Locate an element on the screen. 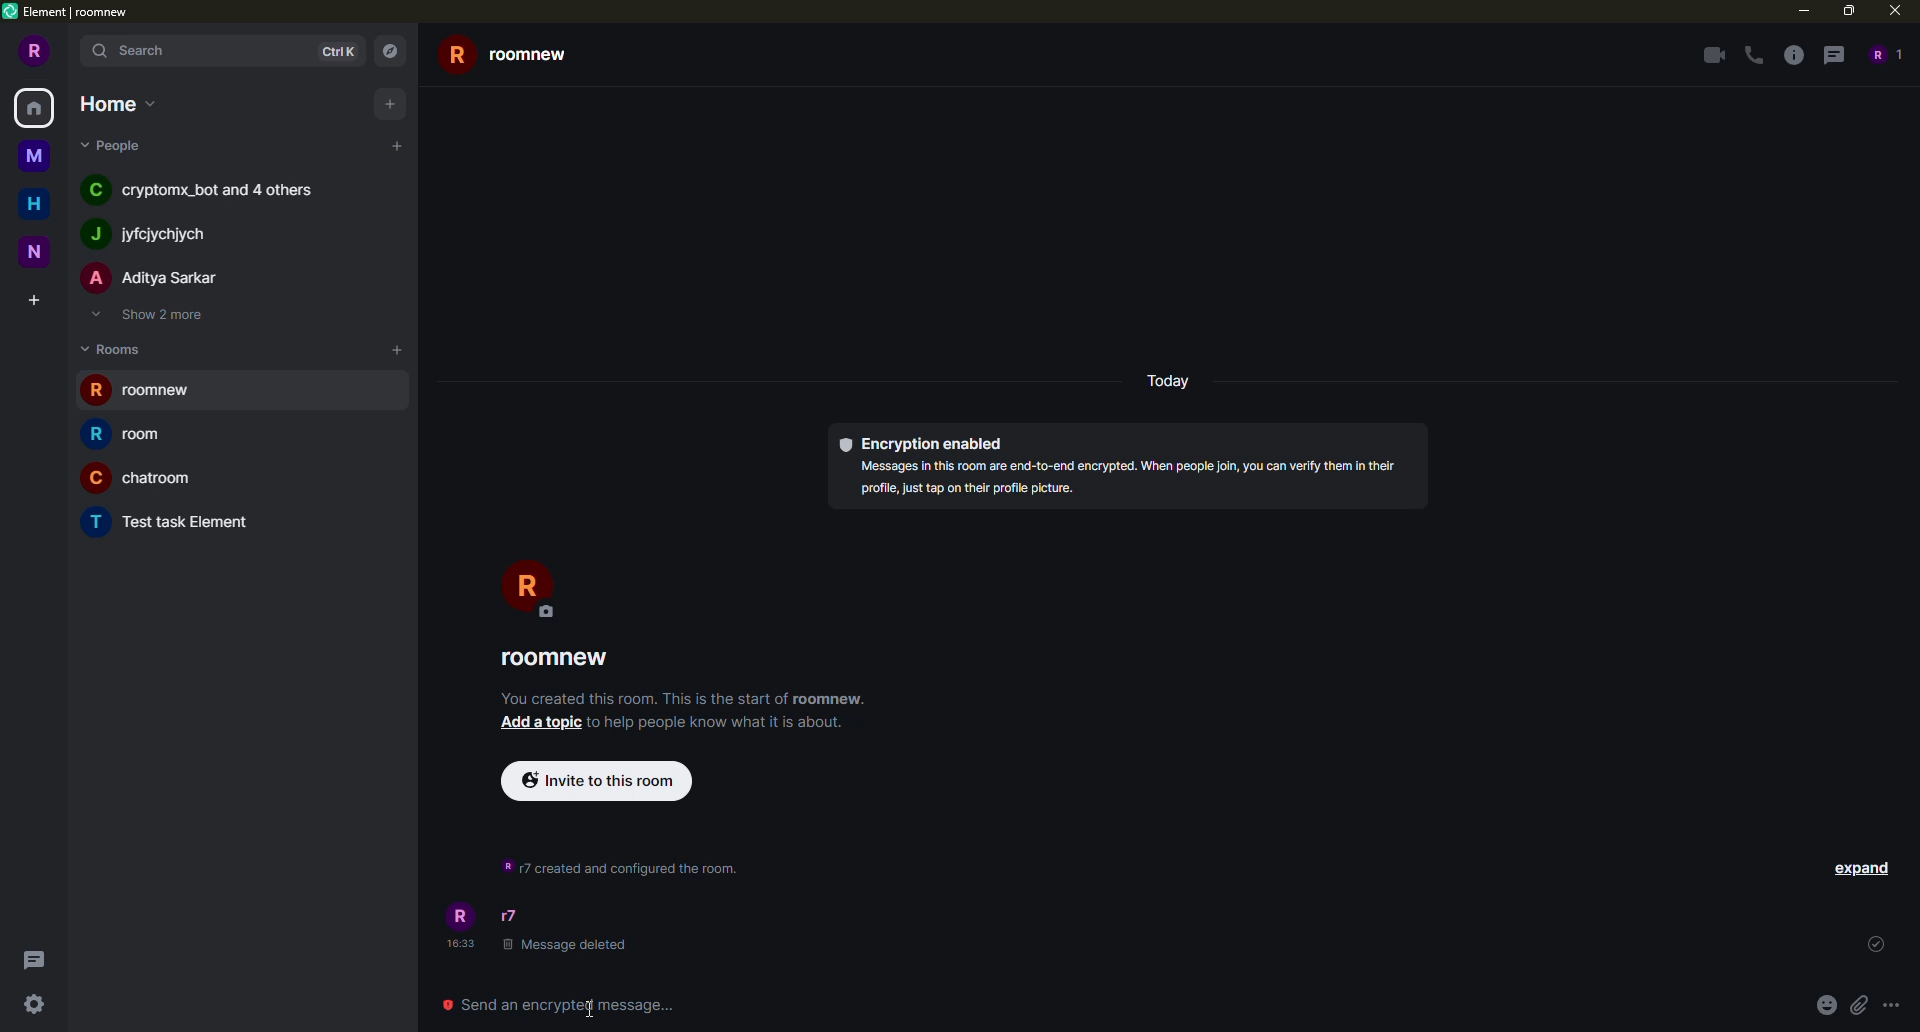 The image size is (1920, 1032). info is located at coordinates (717, 722).